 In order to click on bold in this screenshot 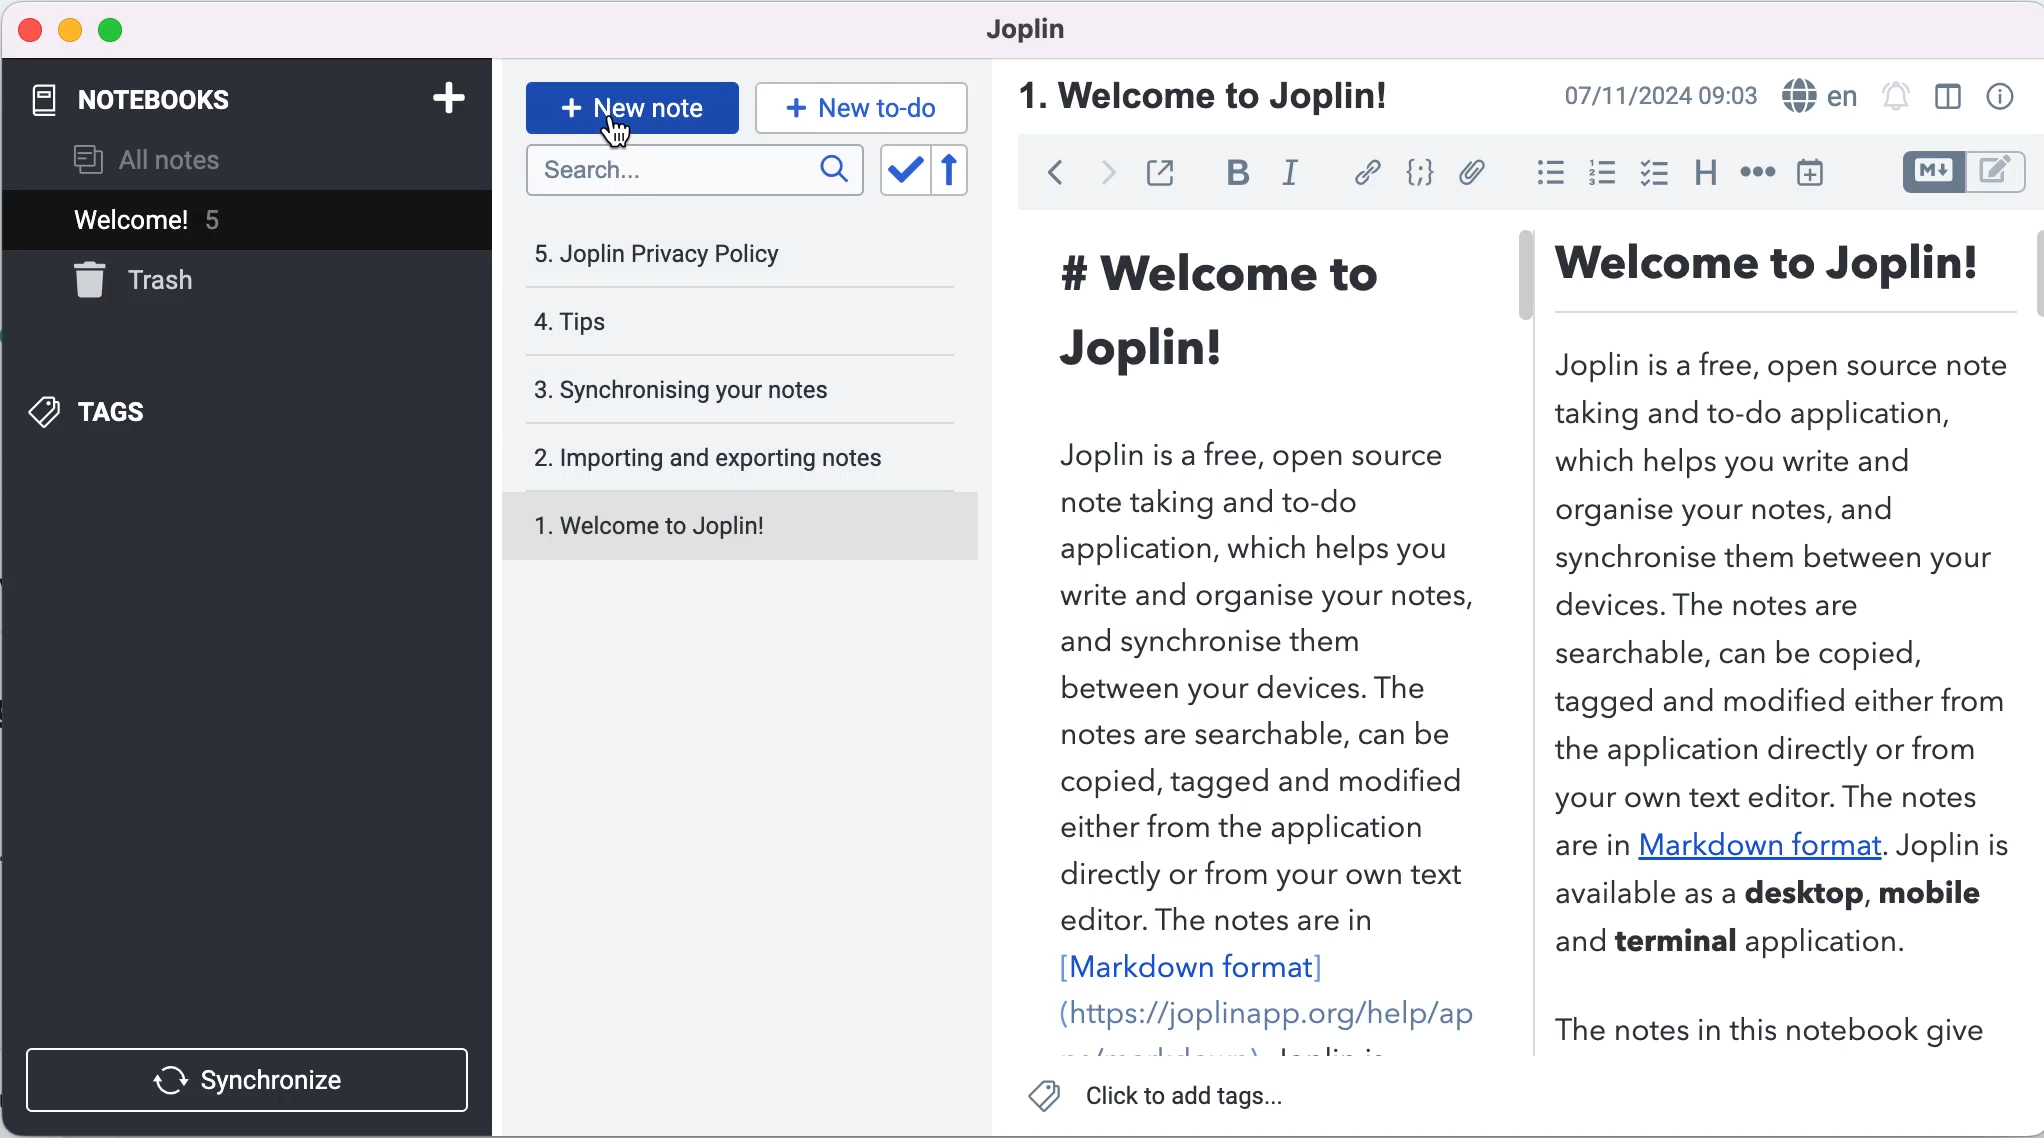, I will do `click(1238, 172)`.